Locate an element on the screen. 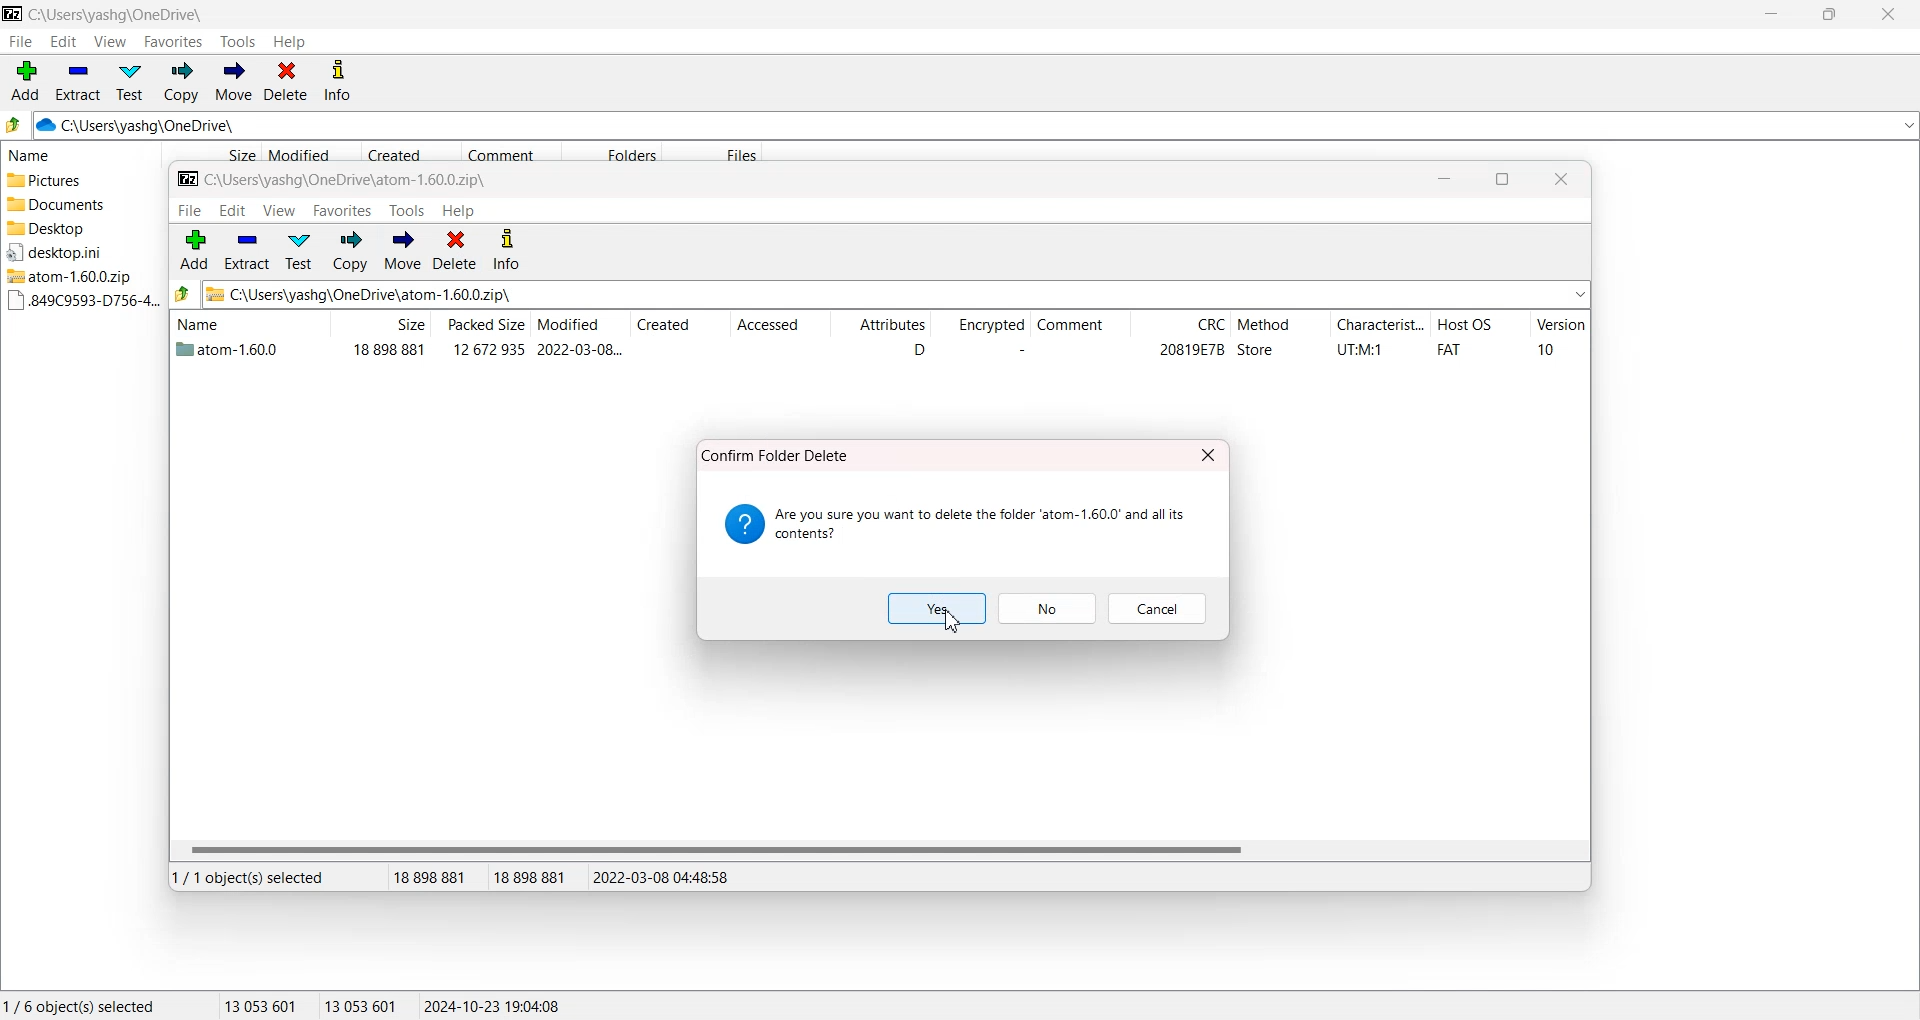 This screenshot has height=1020, width=1920. 13 053 601 is located at coordinates (261, 1005).